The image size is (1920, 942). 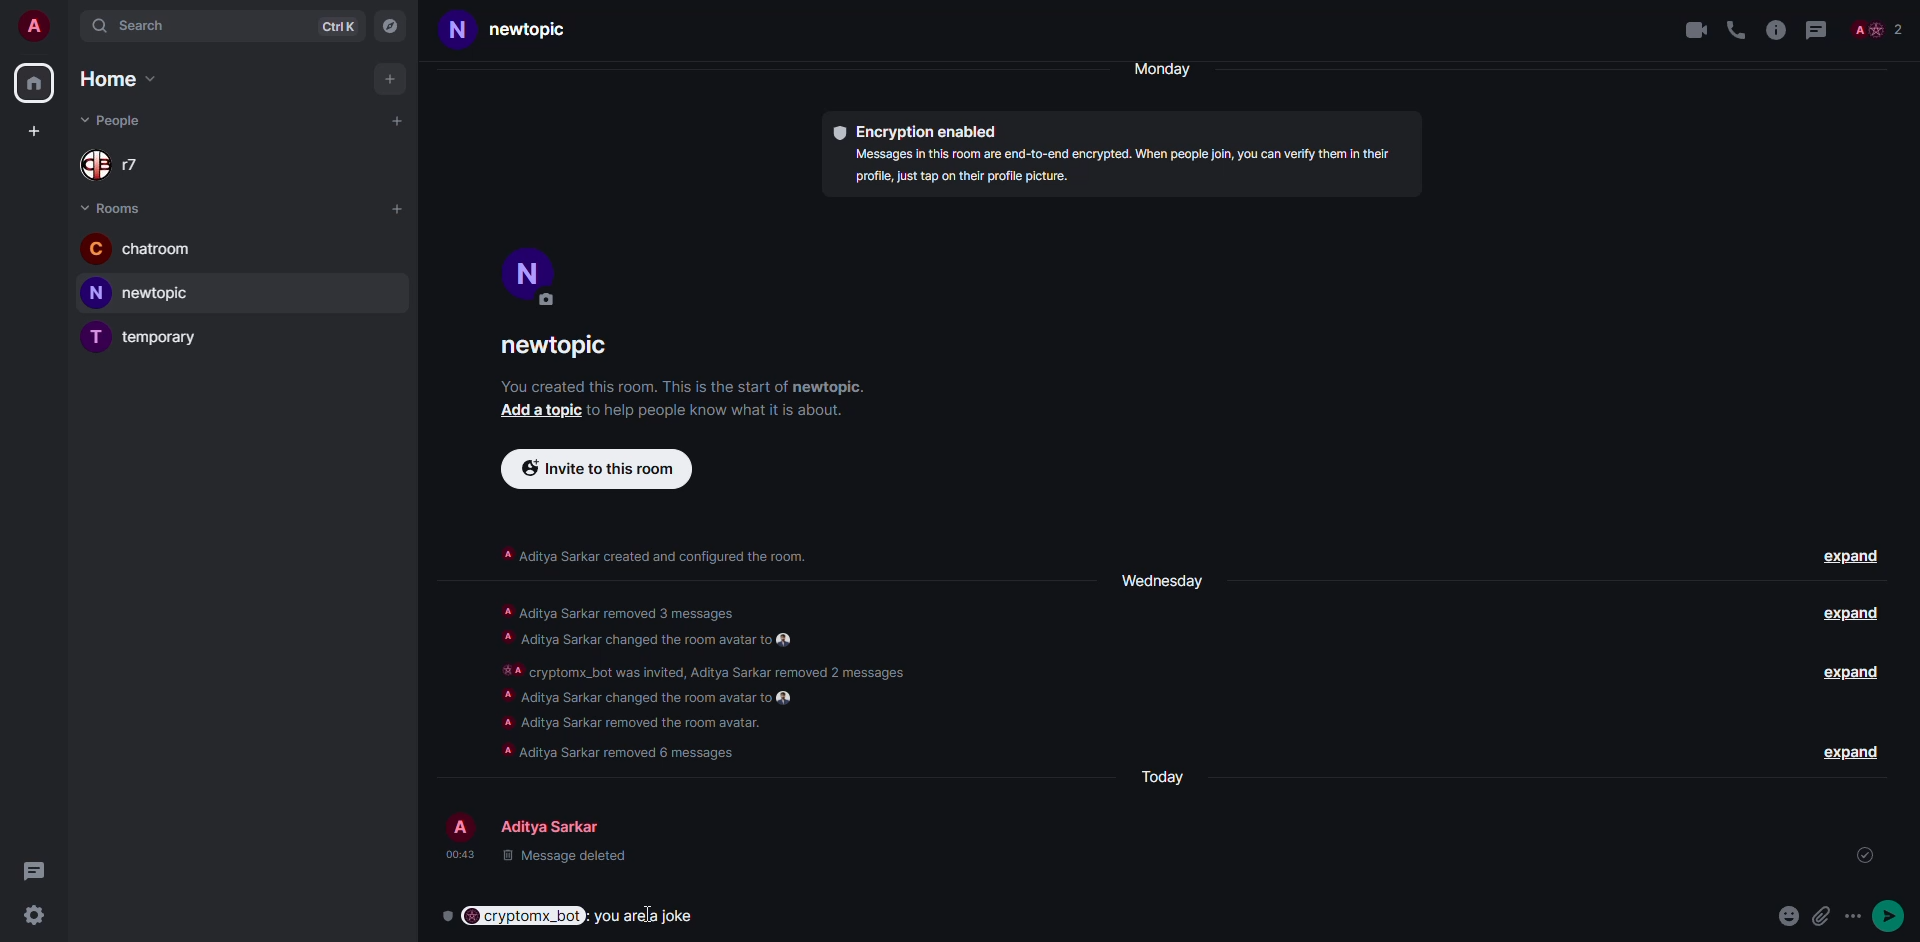 I want to click on message deleted, so click(x=548, y=861).